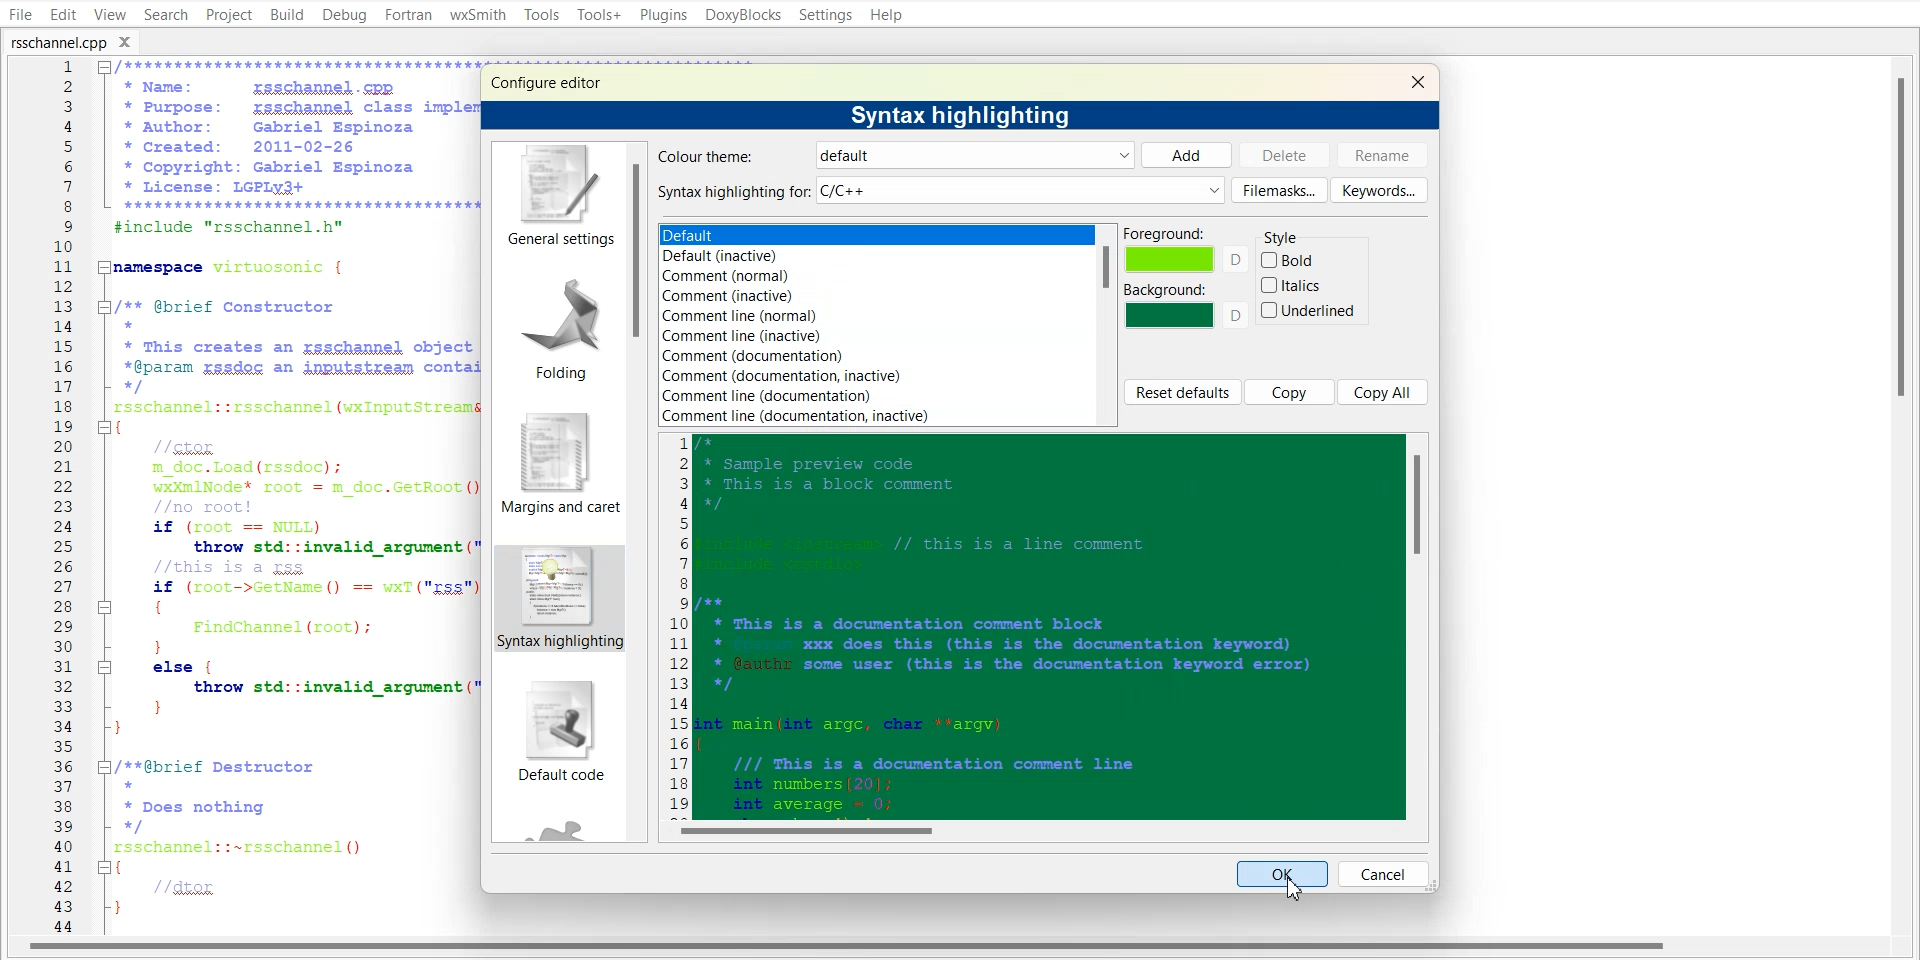 This screenshot has width=1920, height=960. What do you see at coordinates (1283, 873) in the screenshot?
I see `OK` at bounding box center [1283, 873].